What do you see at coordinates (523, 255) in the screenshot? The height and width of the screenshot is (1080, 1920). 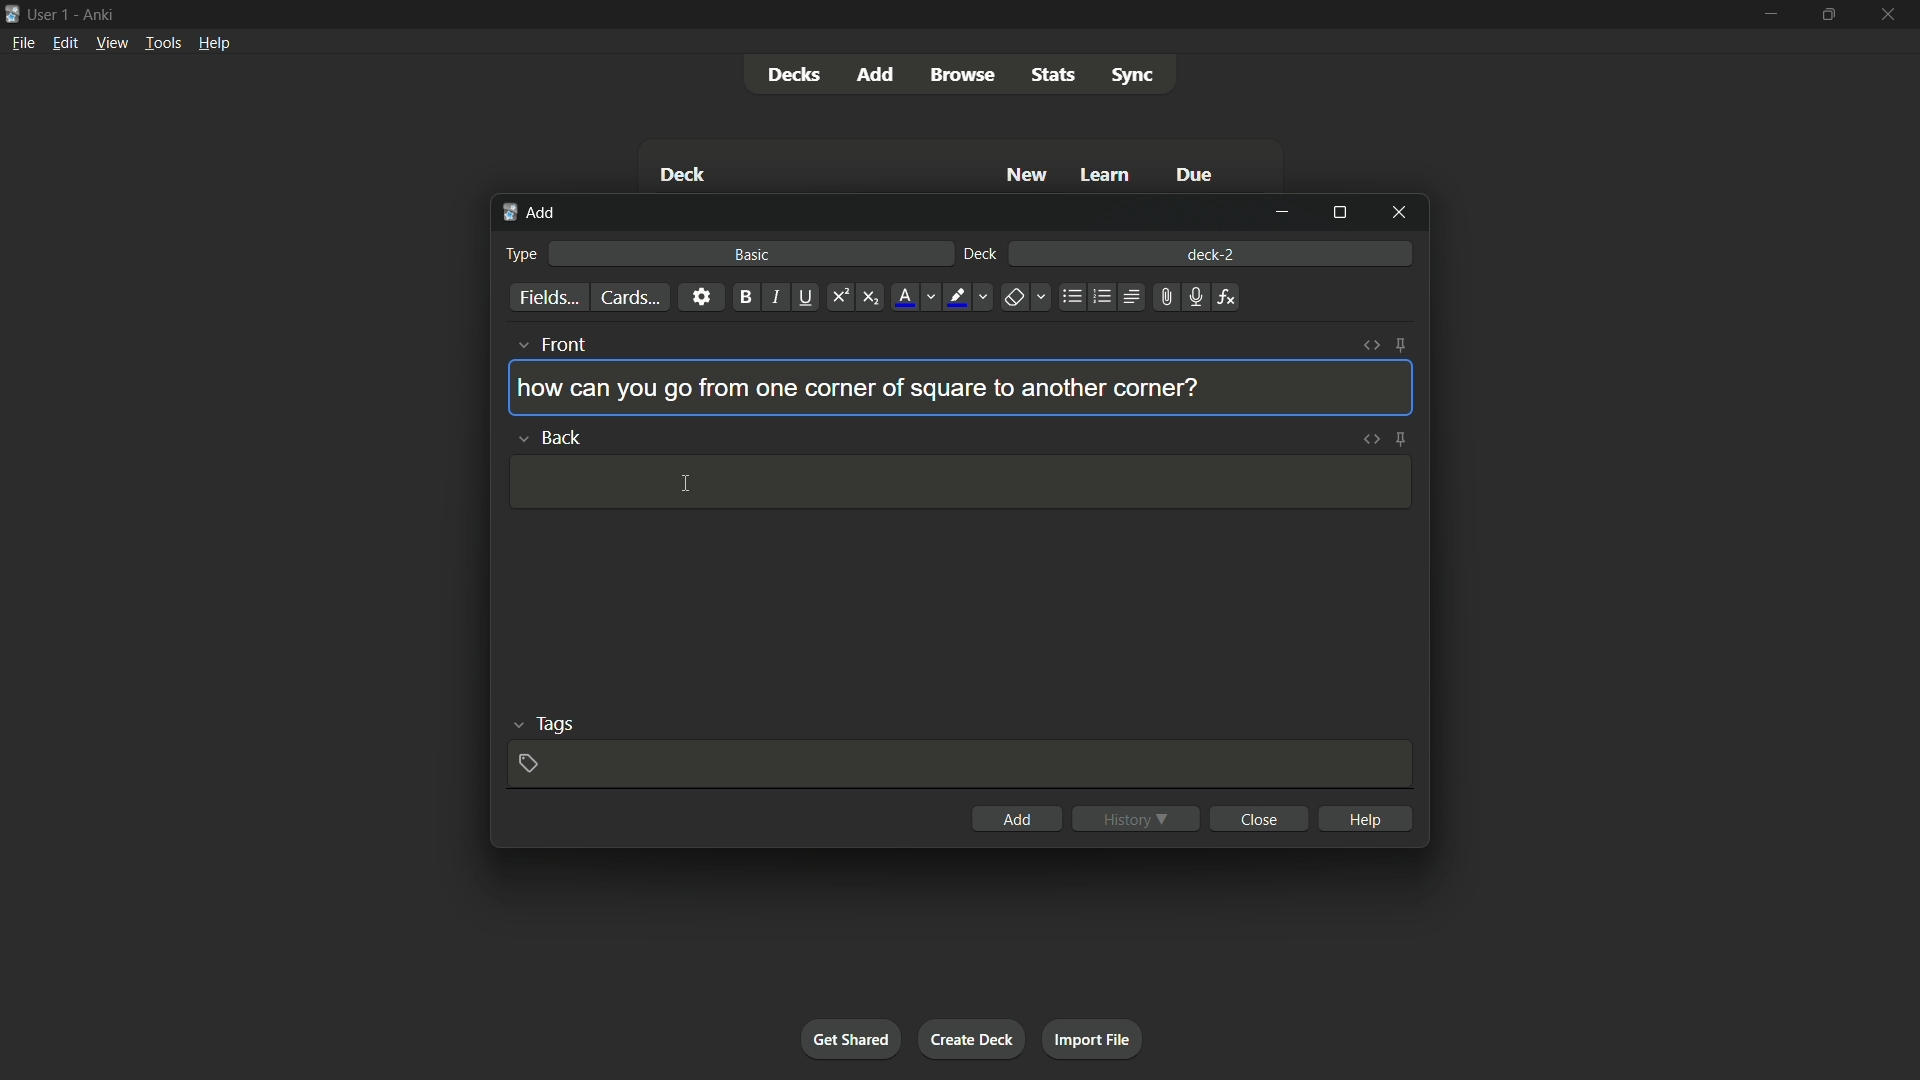 I see `type` at bounding box center [523, 255].